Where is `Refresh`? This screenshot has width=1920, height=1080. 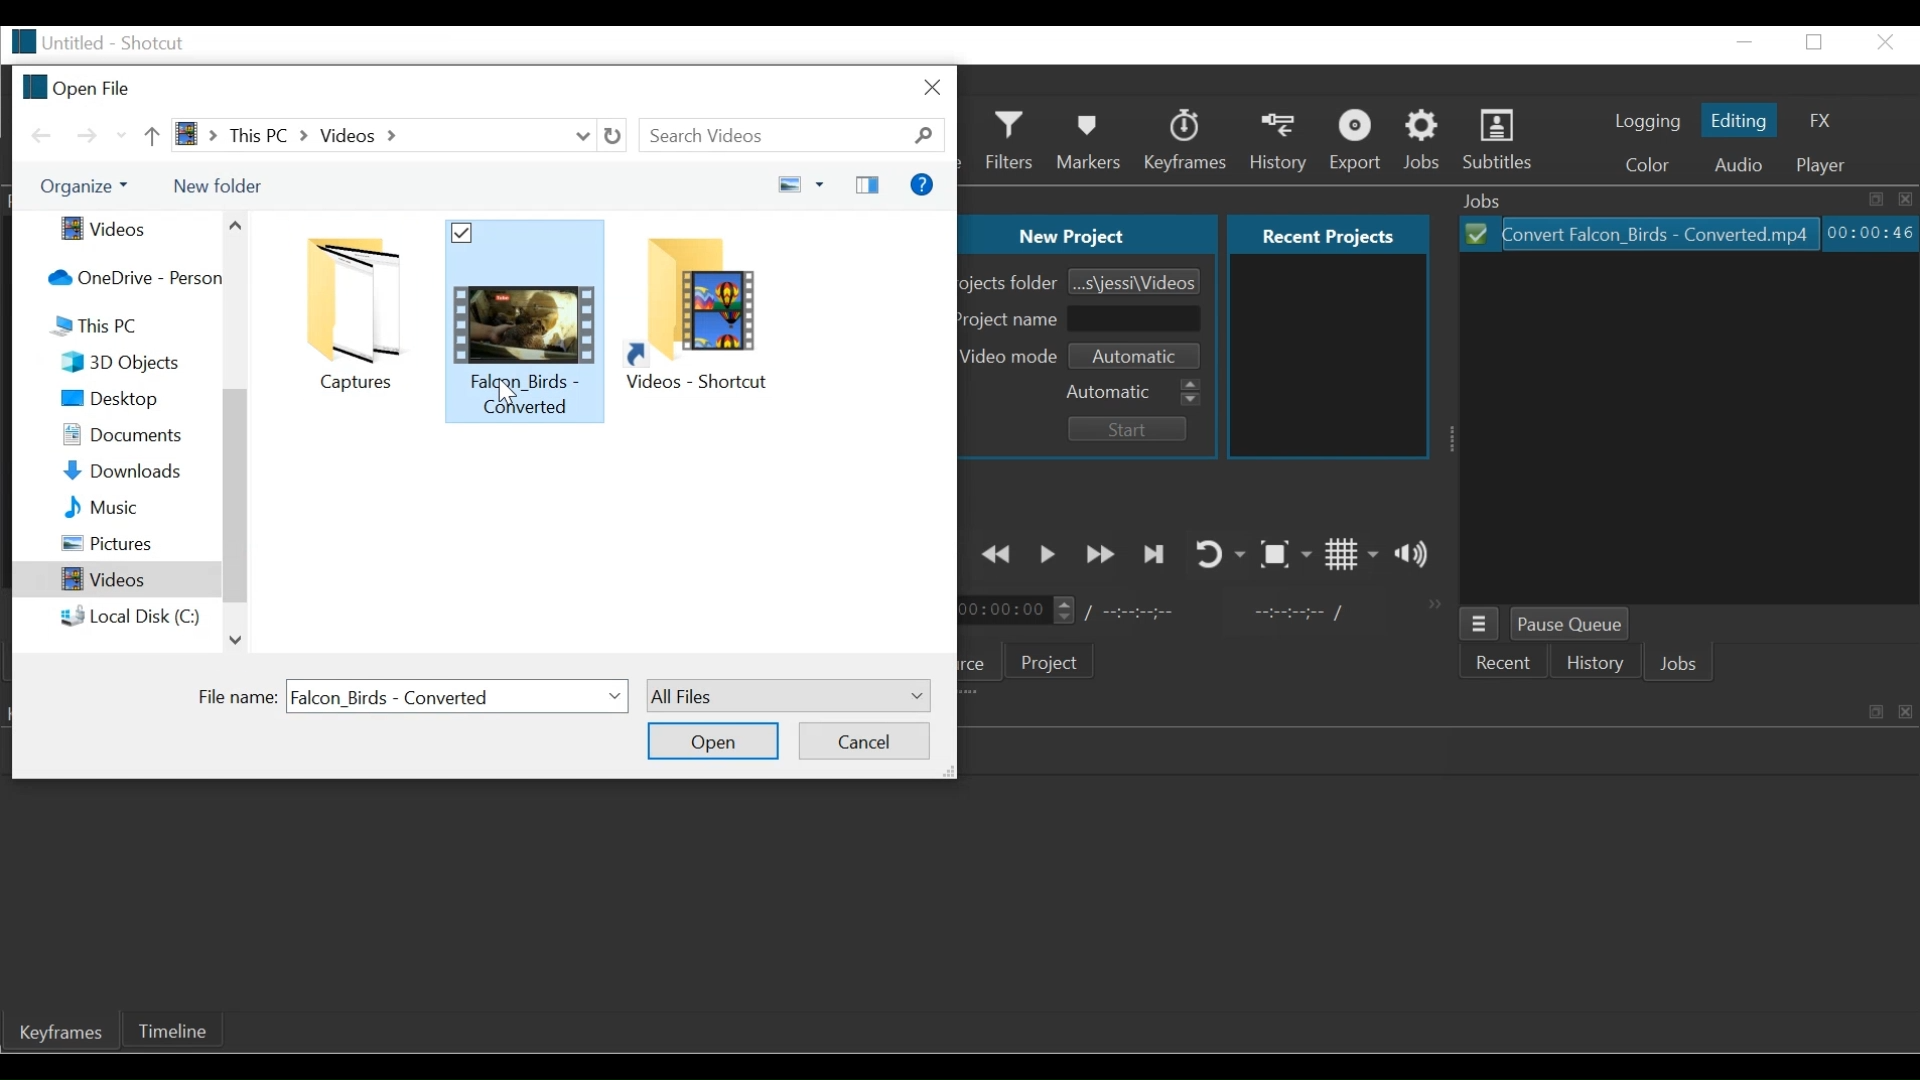 Refresh is located at coordinates (610, 135).